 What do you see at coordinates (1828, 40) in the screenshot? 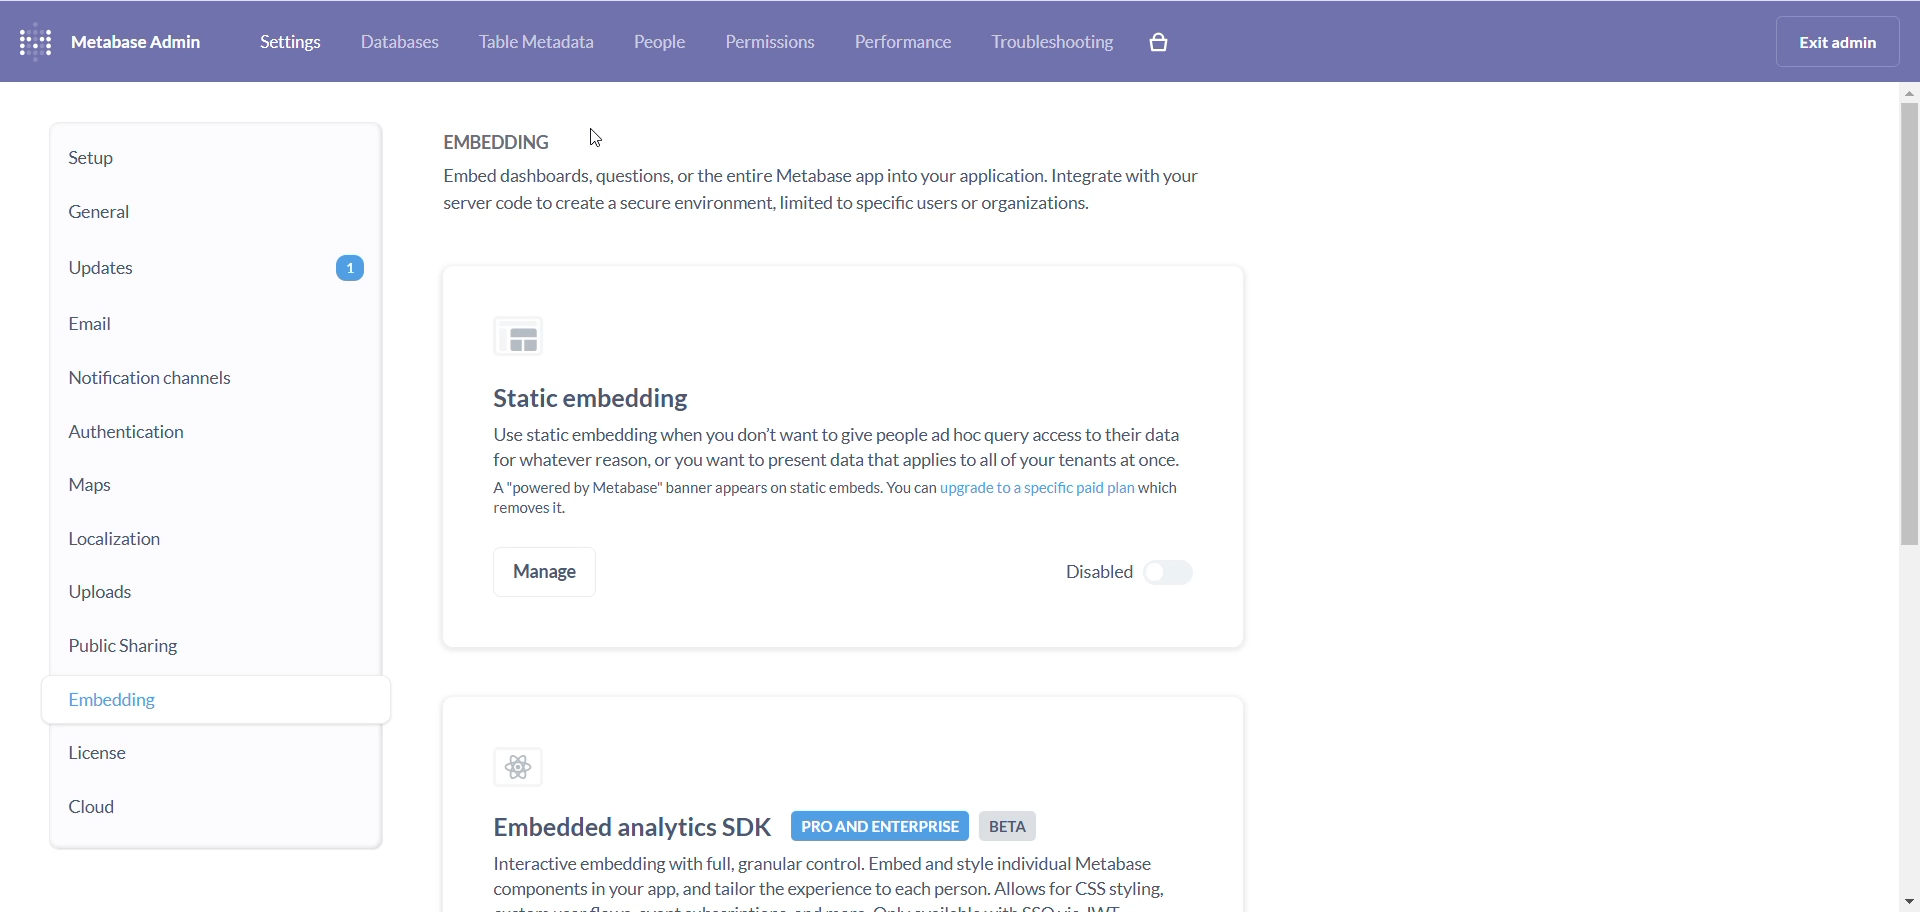
I see `exit admin` at bounding box center [1828, 40].